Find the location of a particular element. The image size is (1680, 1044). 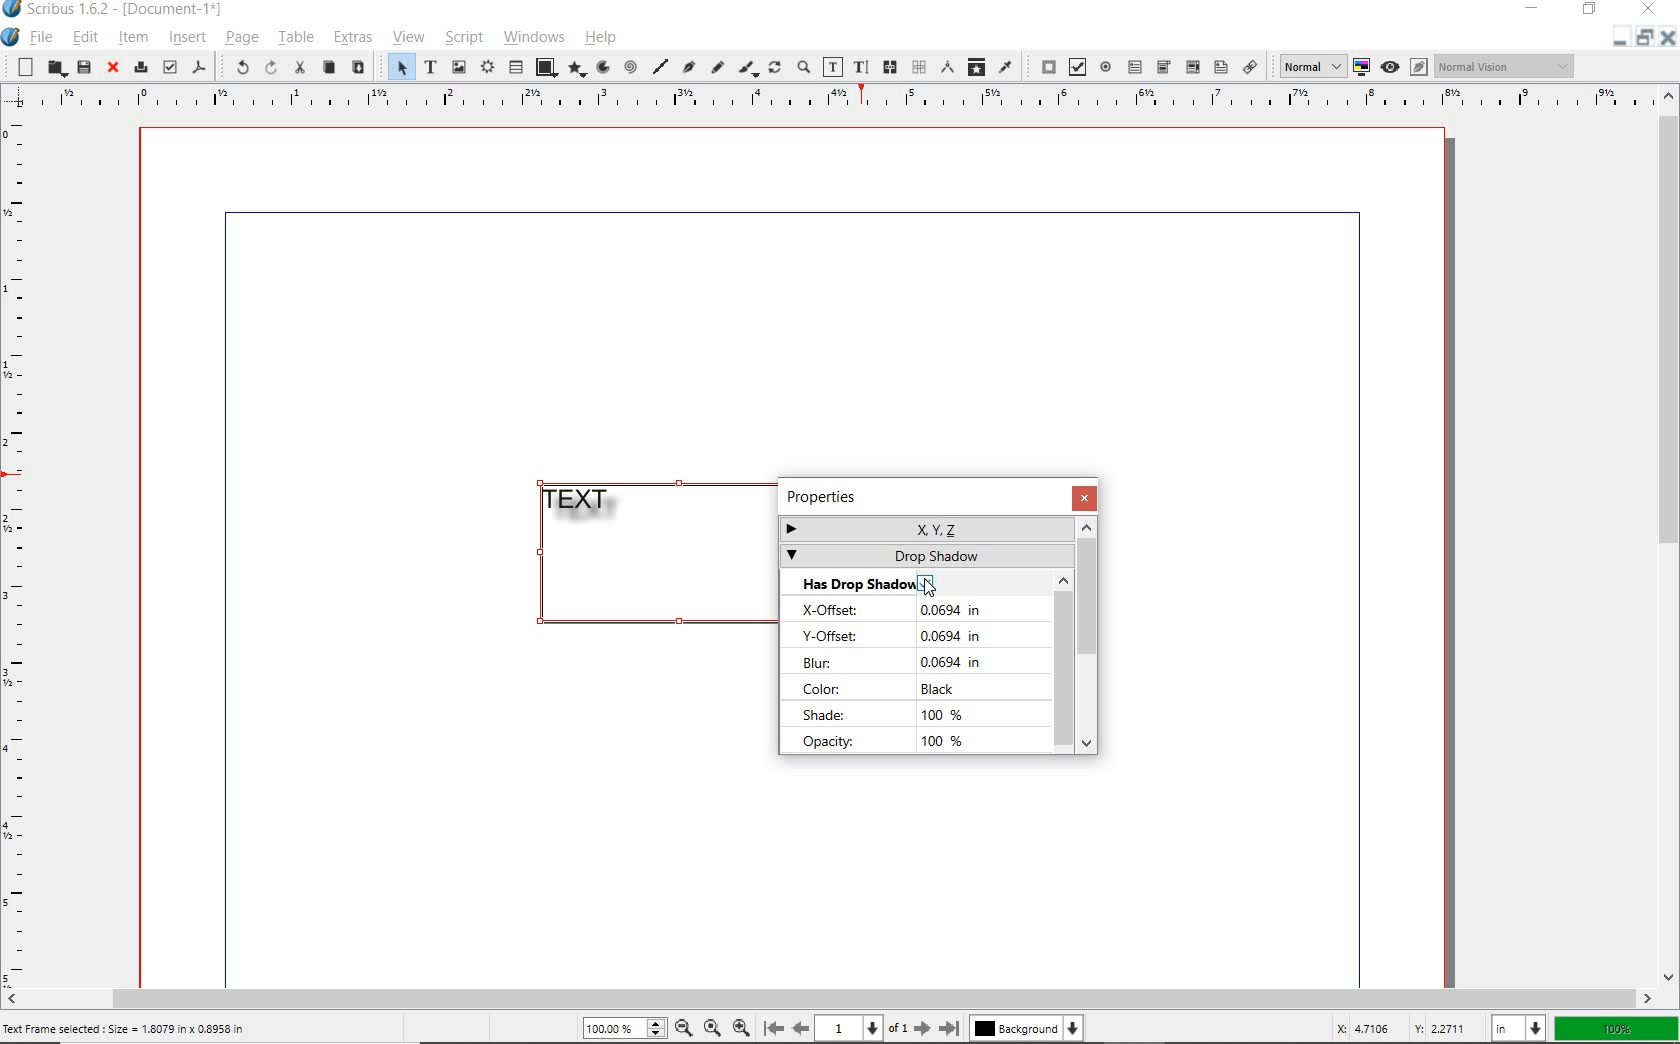

print is located at coordinates (140, 68).